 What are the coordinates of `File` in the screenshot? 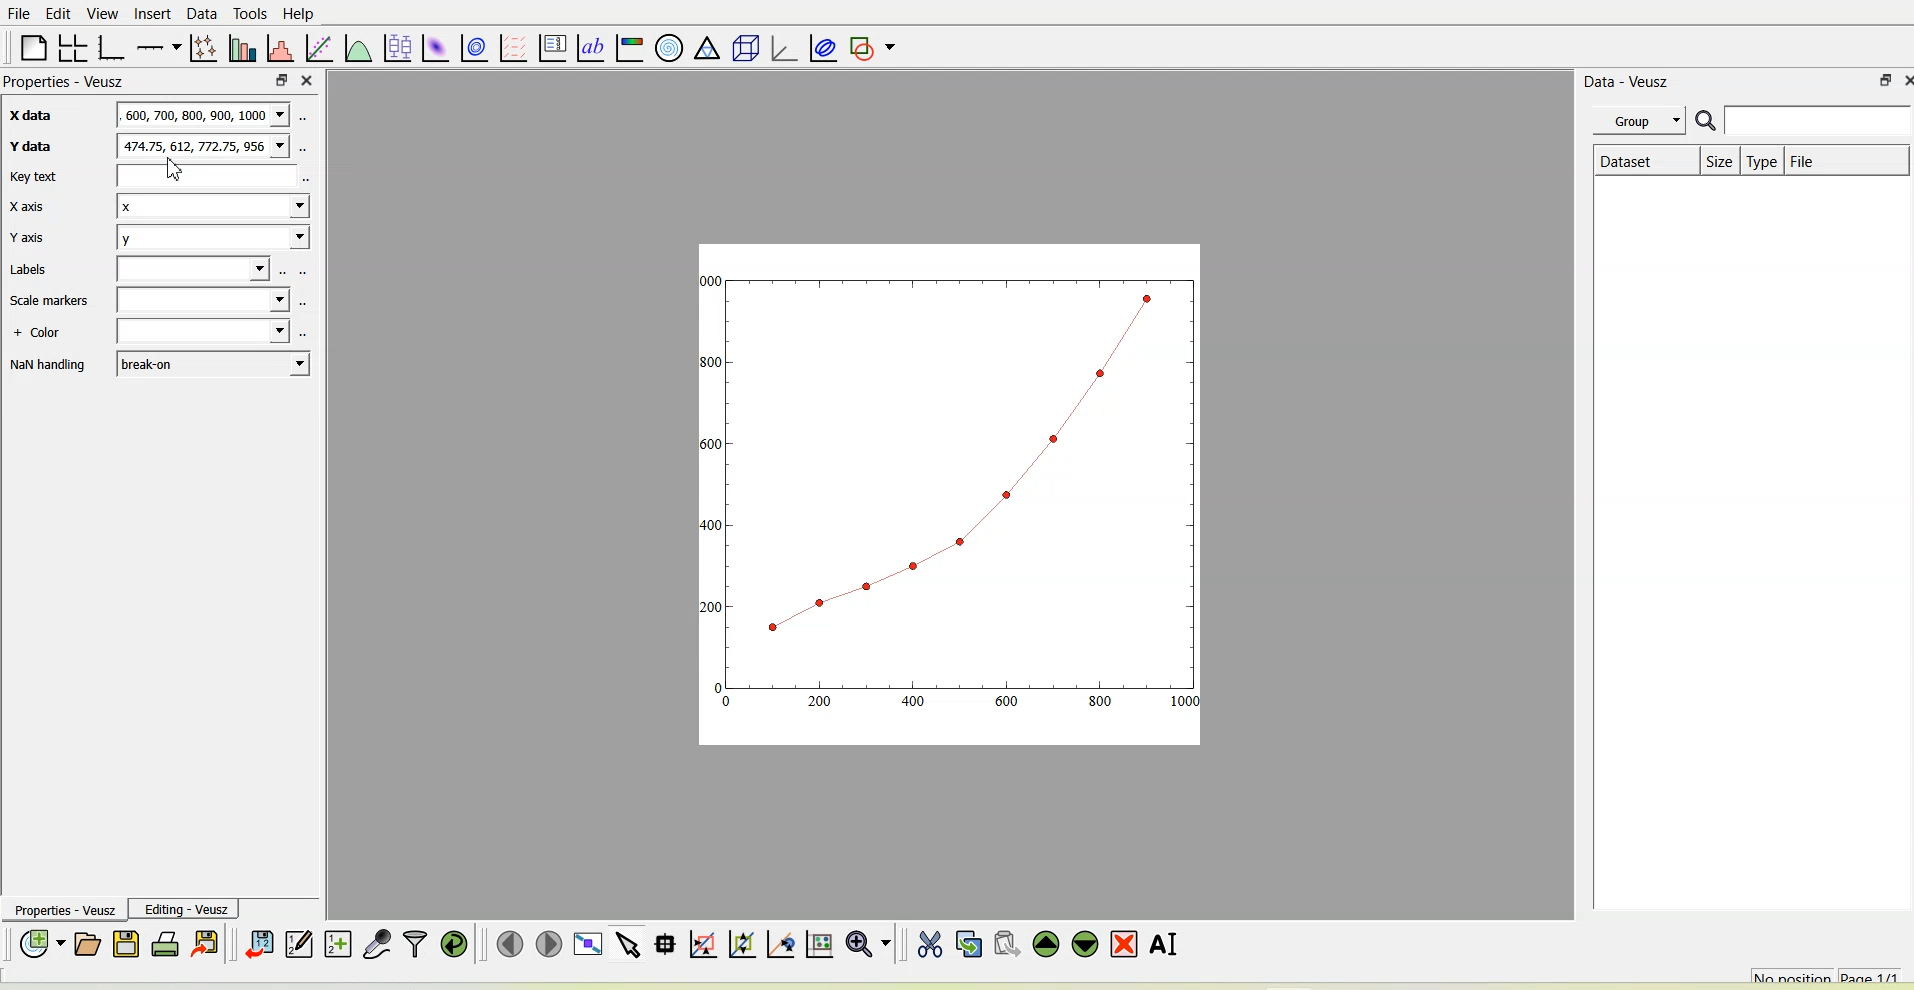 It's located at (22, 14).